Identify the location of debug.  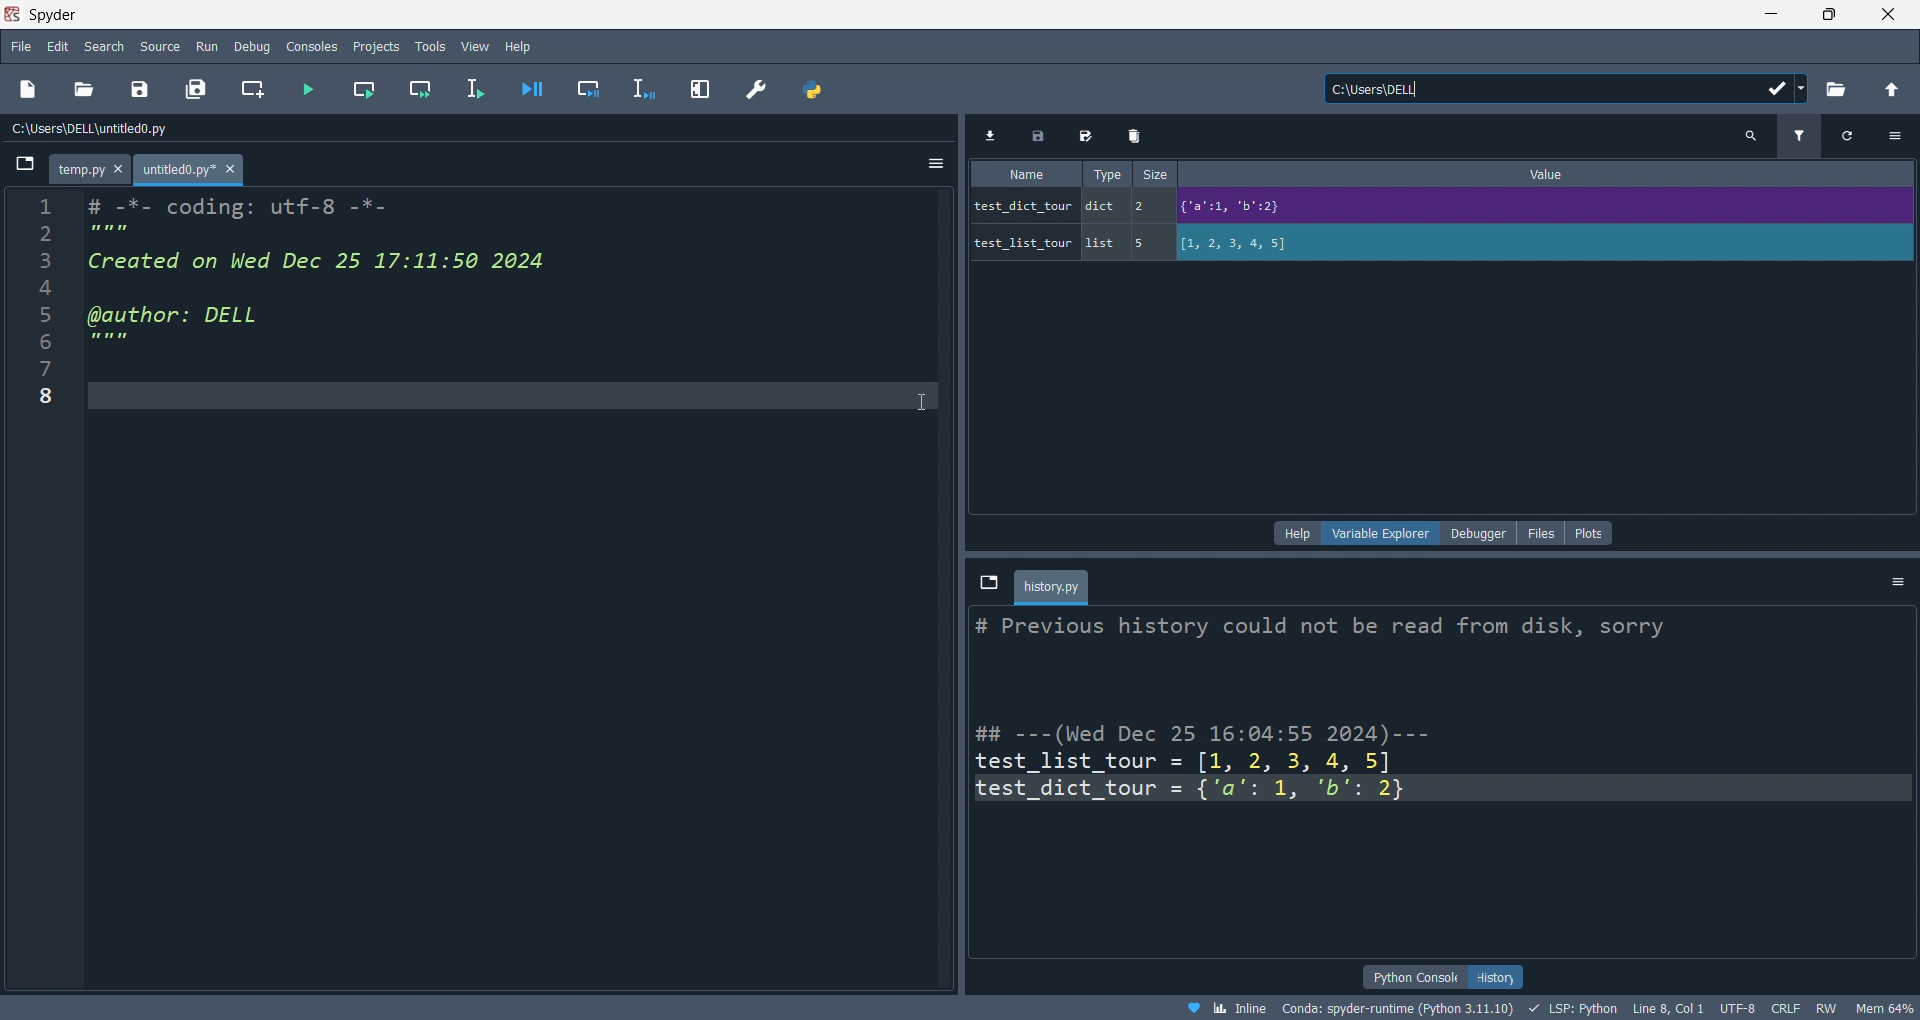
(255, 46).